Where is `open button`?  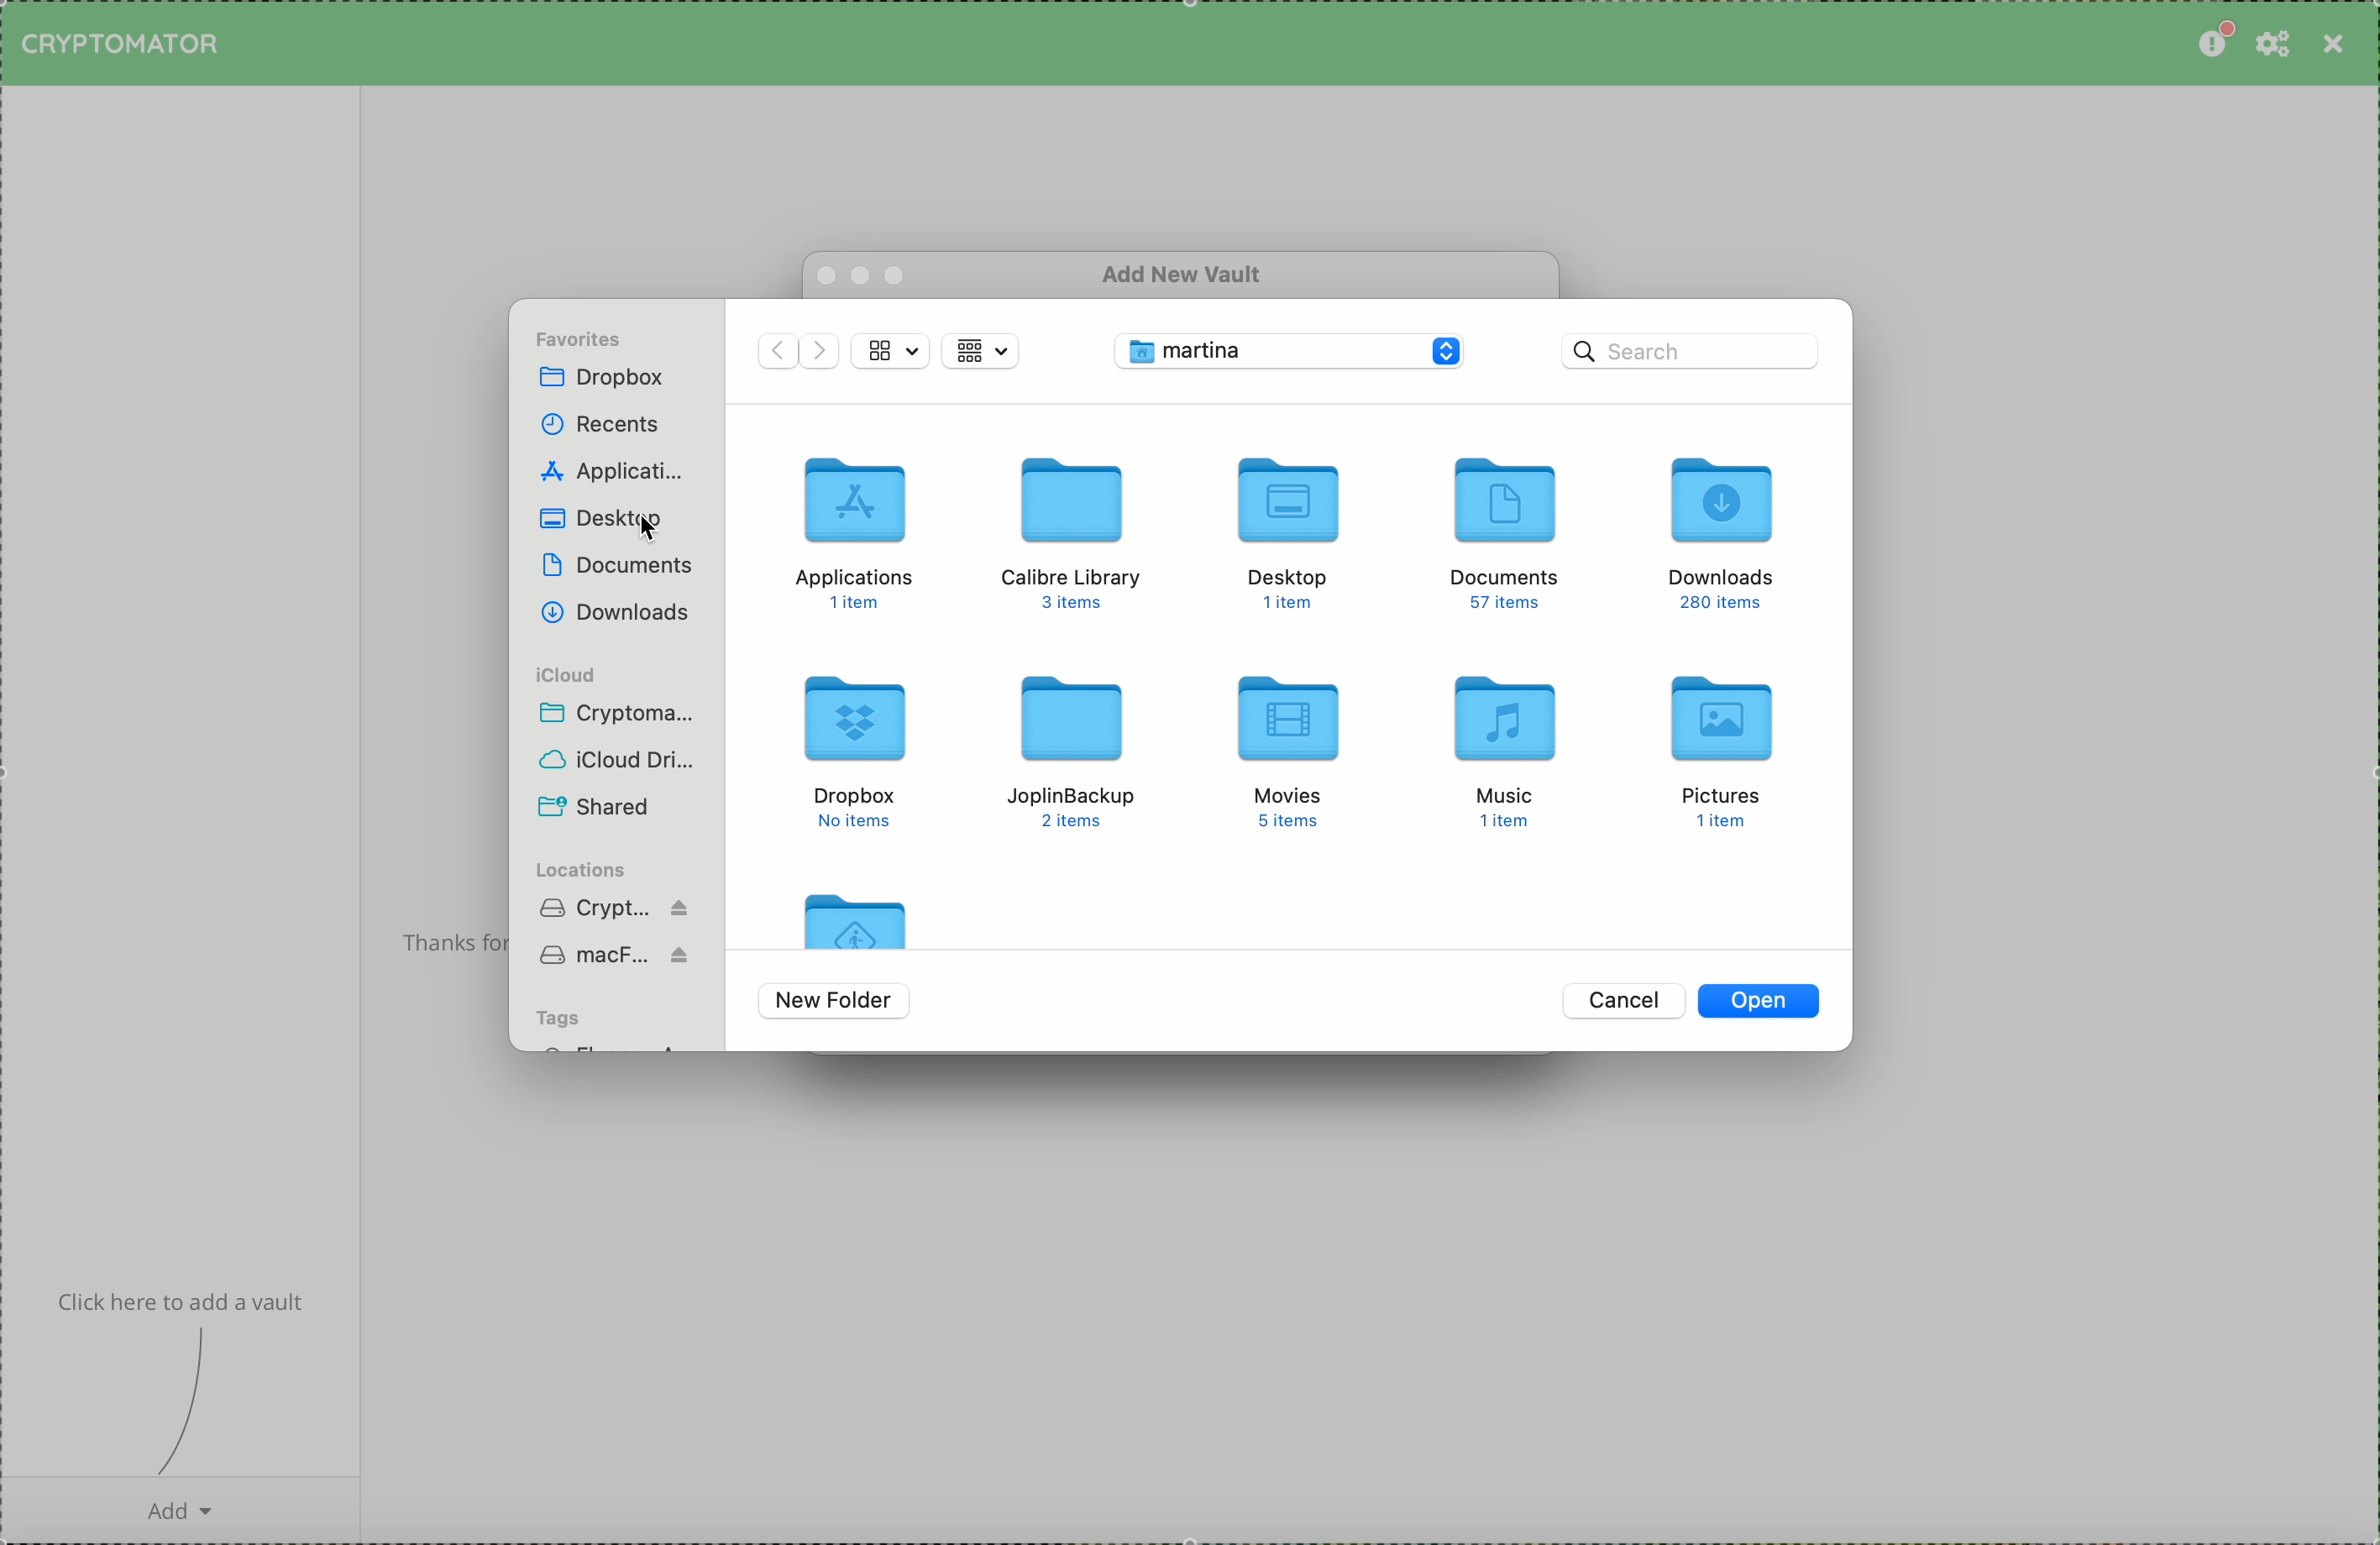
open button is located at coordinates (1761, 1002).